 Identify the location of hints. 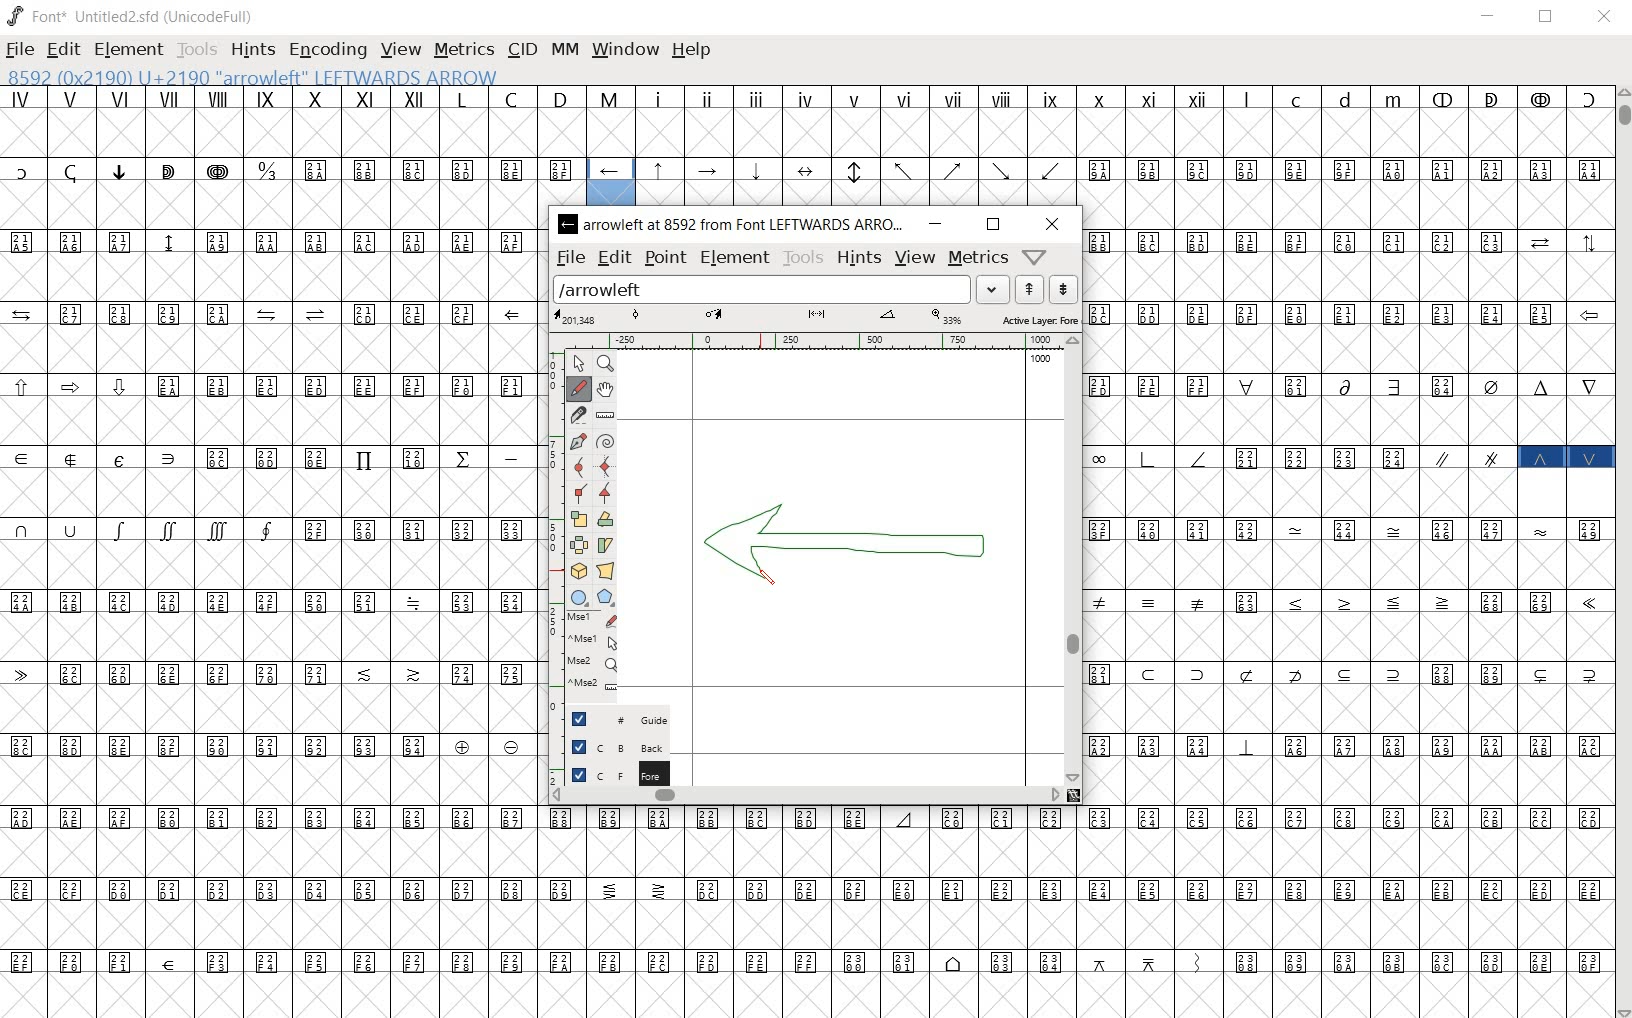
(858, 257).